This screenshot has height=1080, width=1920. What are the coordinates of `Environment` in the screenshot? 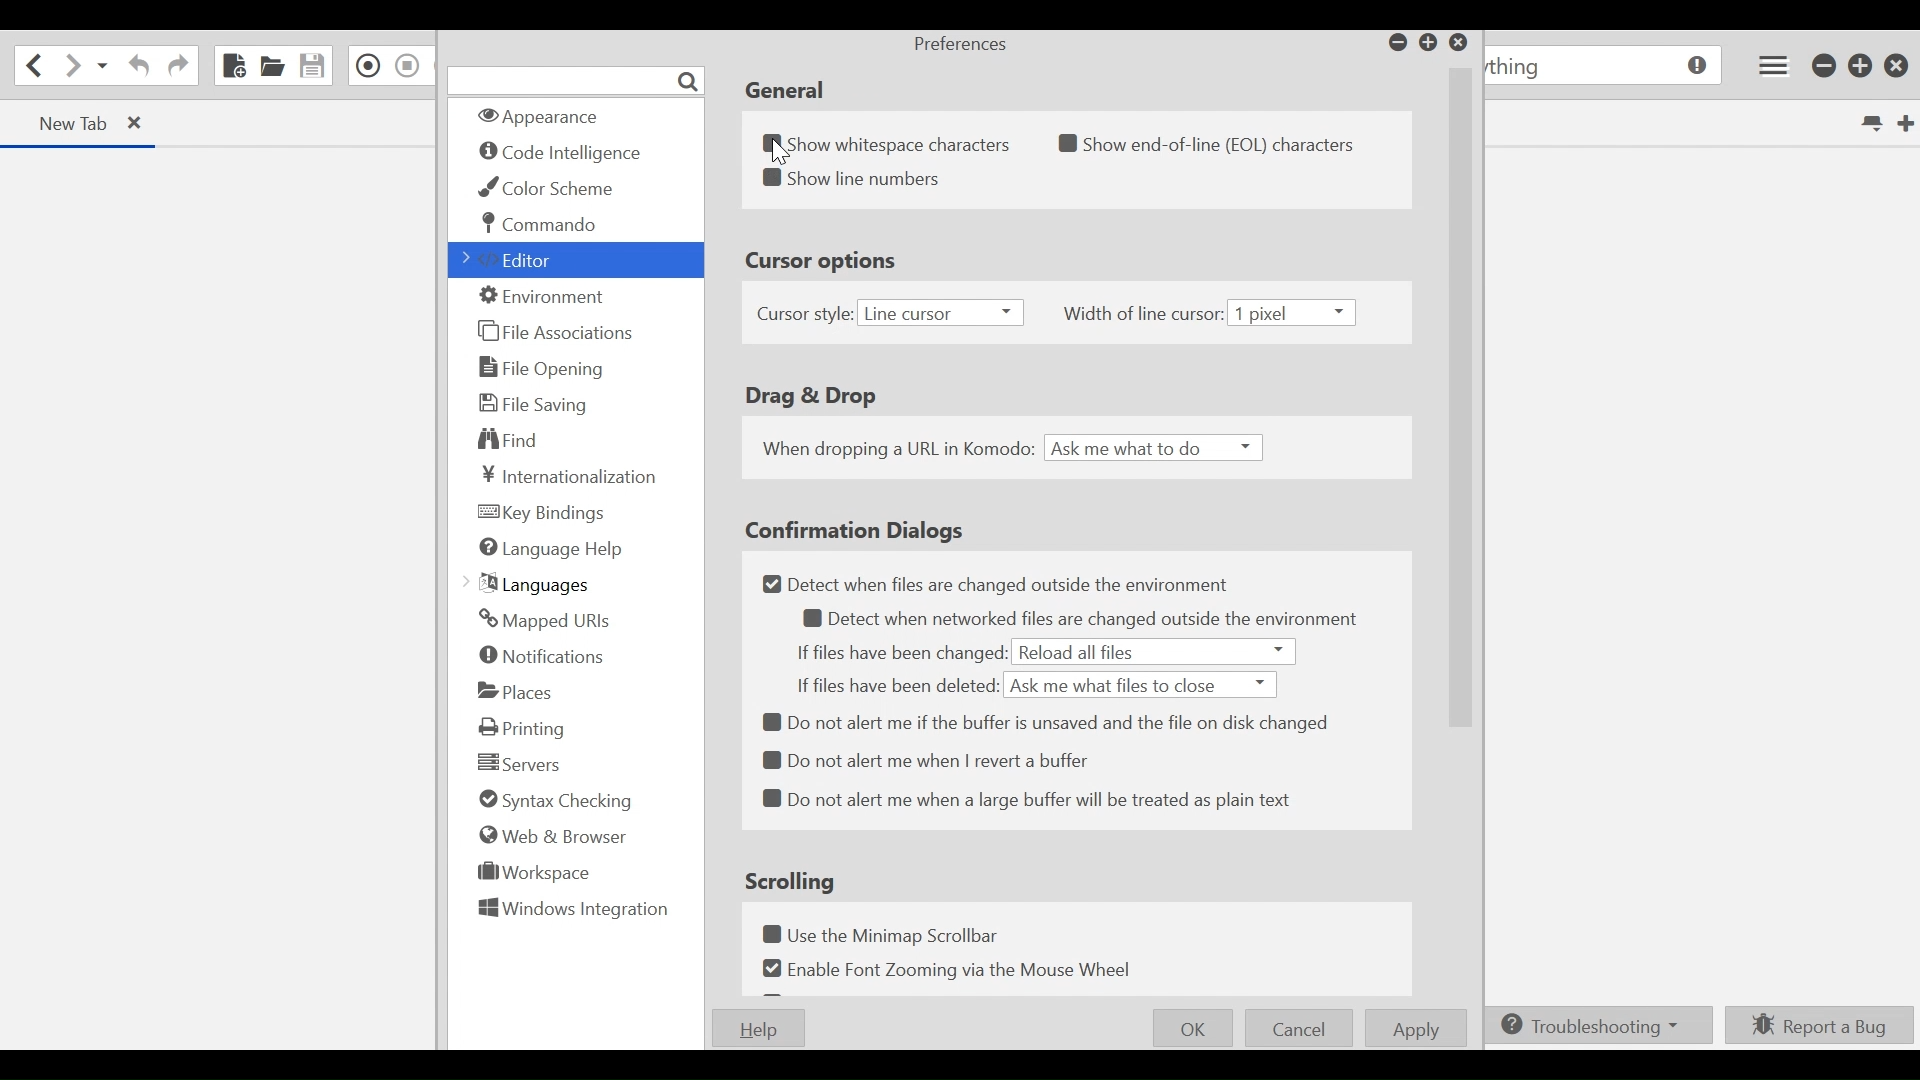 It's located at (538, 295).